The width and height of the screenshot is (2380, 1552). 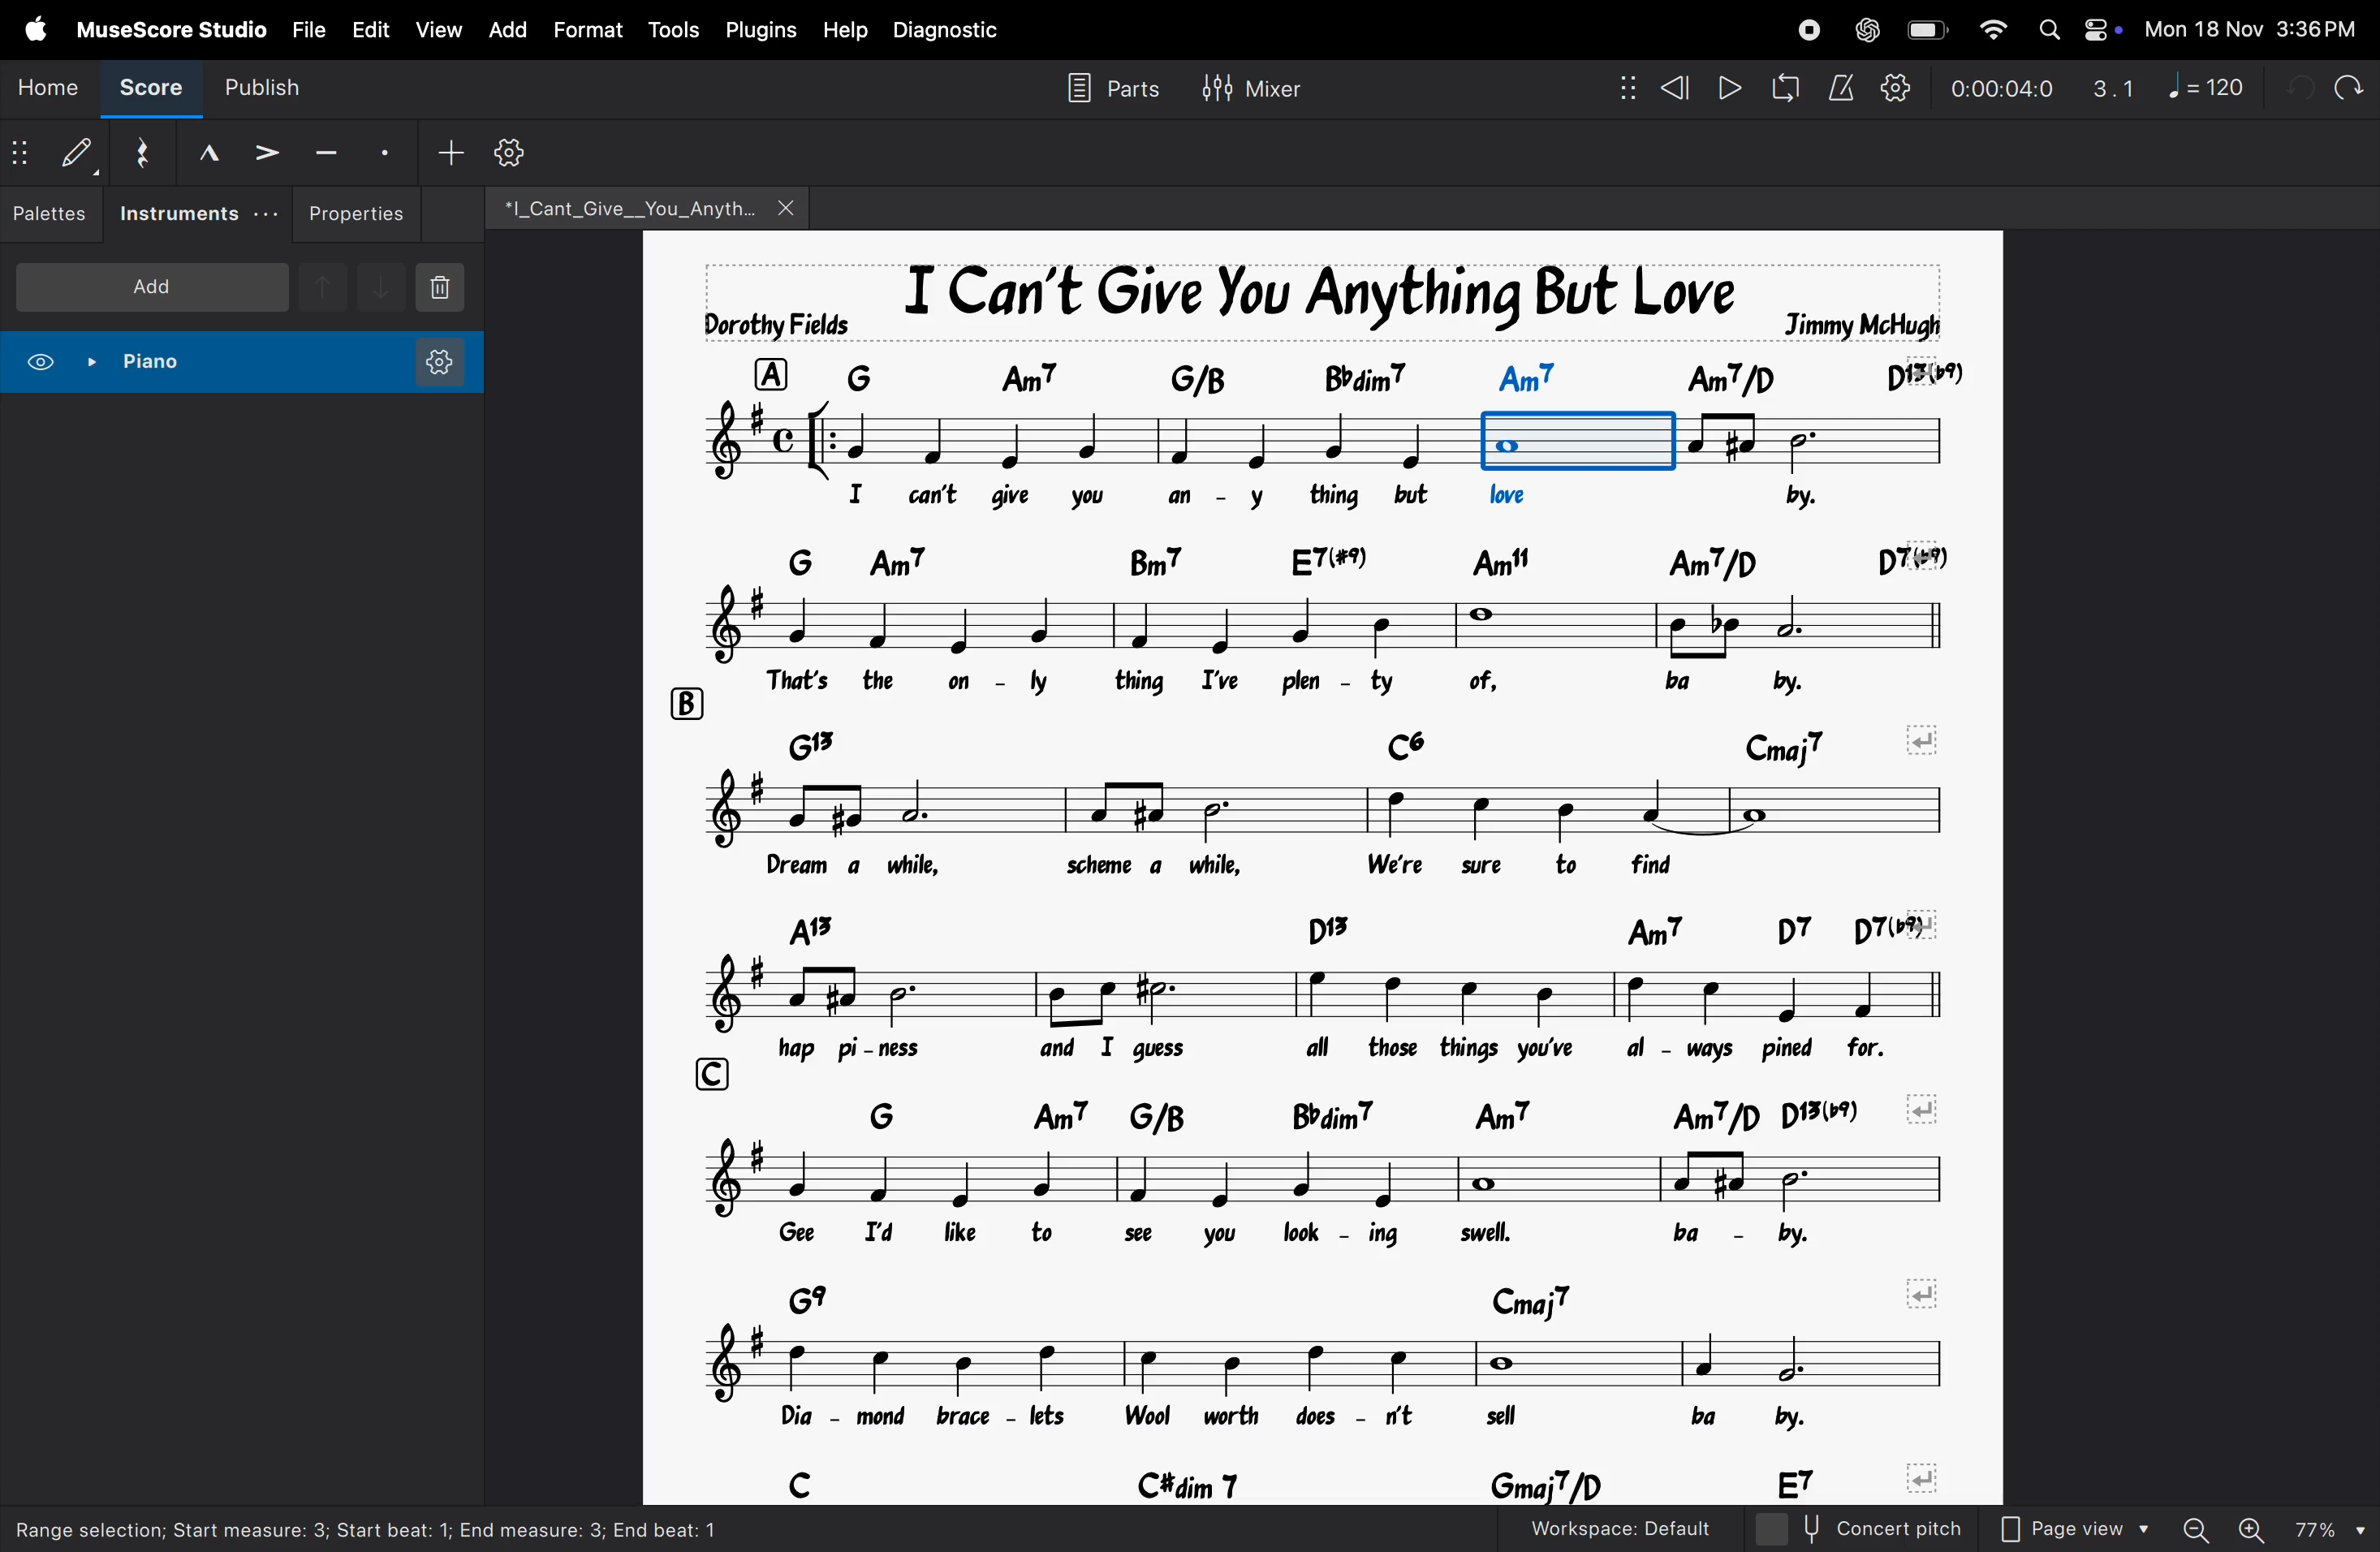 I want to click on chord symbols, so click(x=1363, y=1299).